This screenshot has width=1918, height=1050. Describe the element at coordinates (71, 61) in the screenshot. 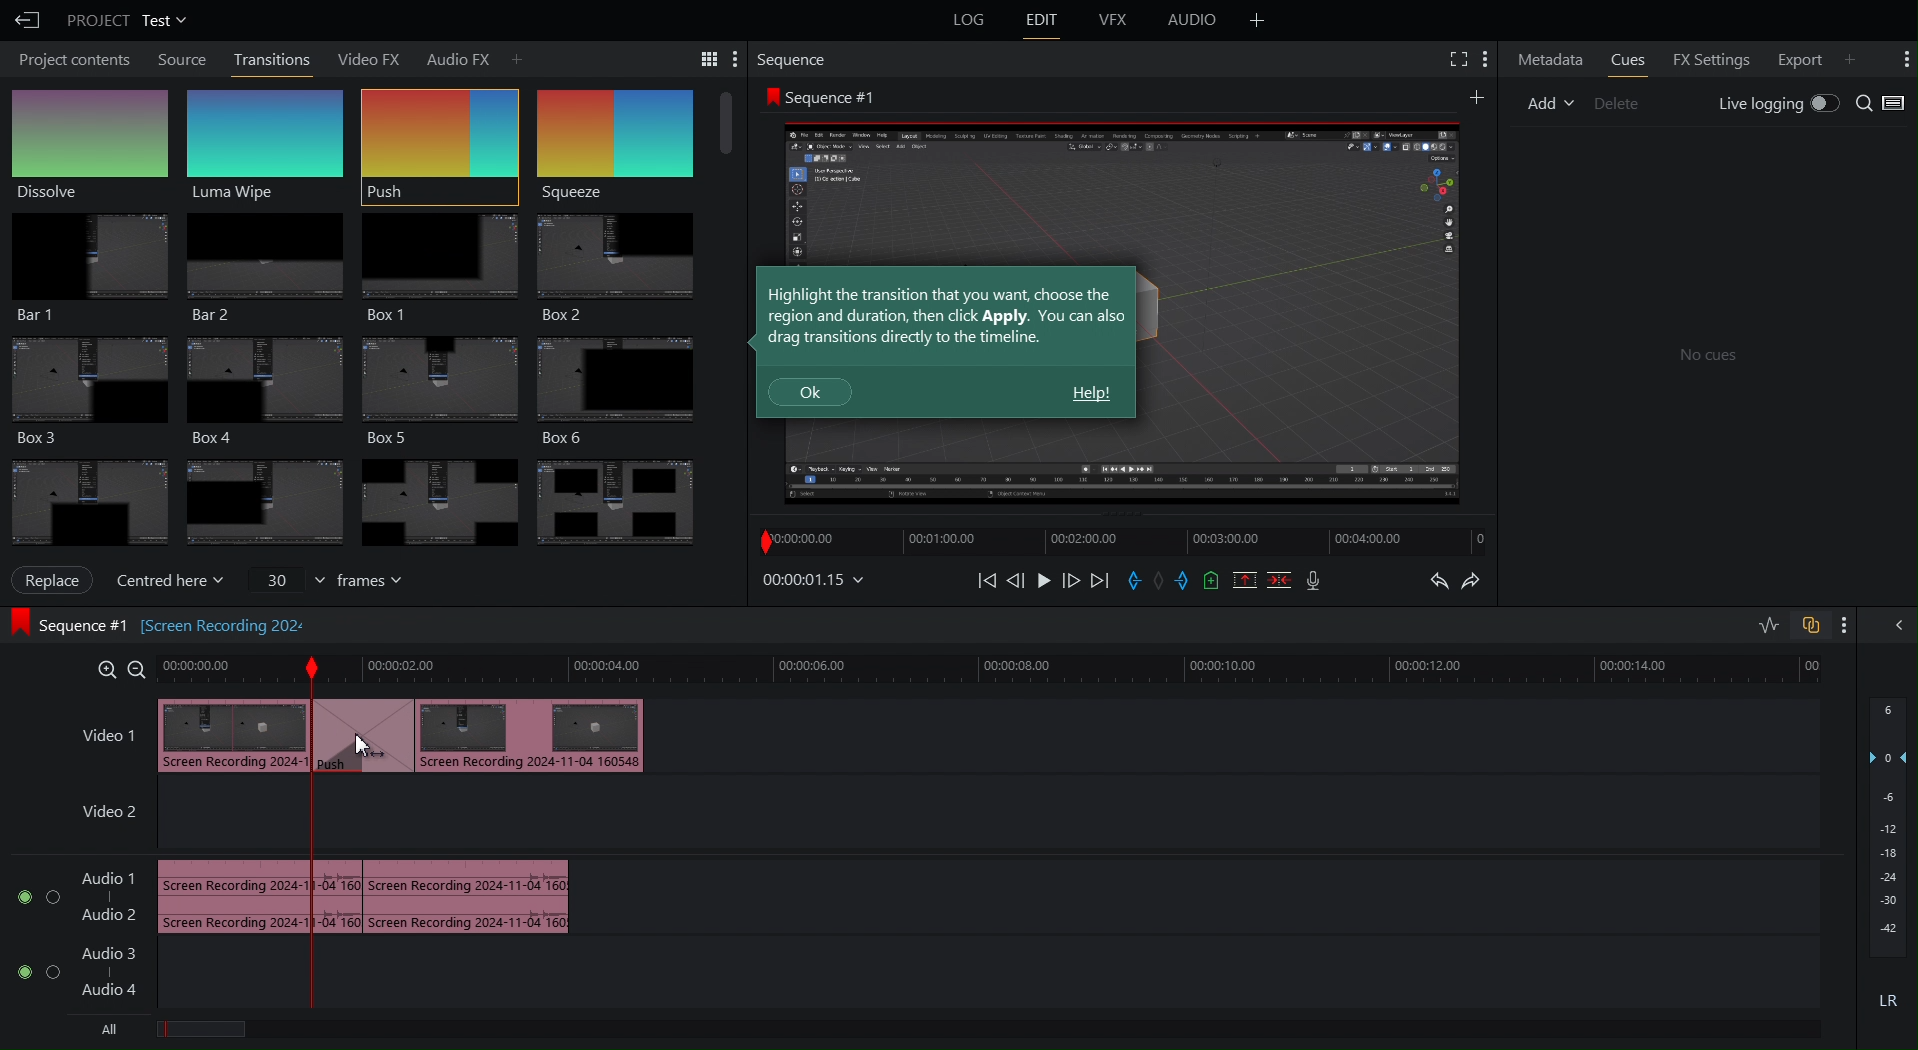

I see `Project Contents` at that location.